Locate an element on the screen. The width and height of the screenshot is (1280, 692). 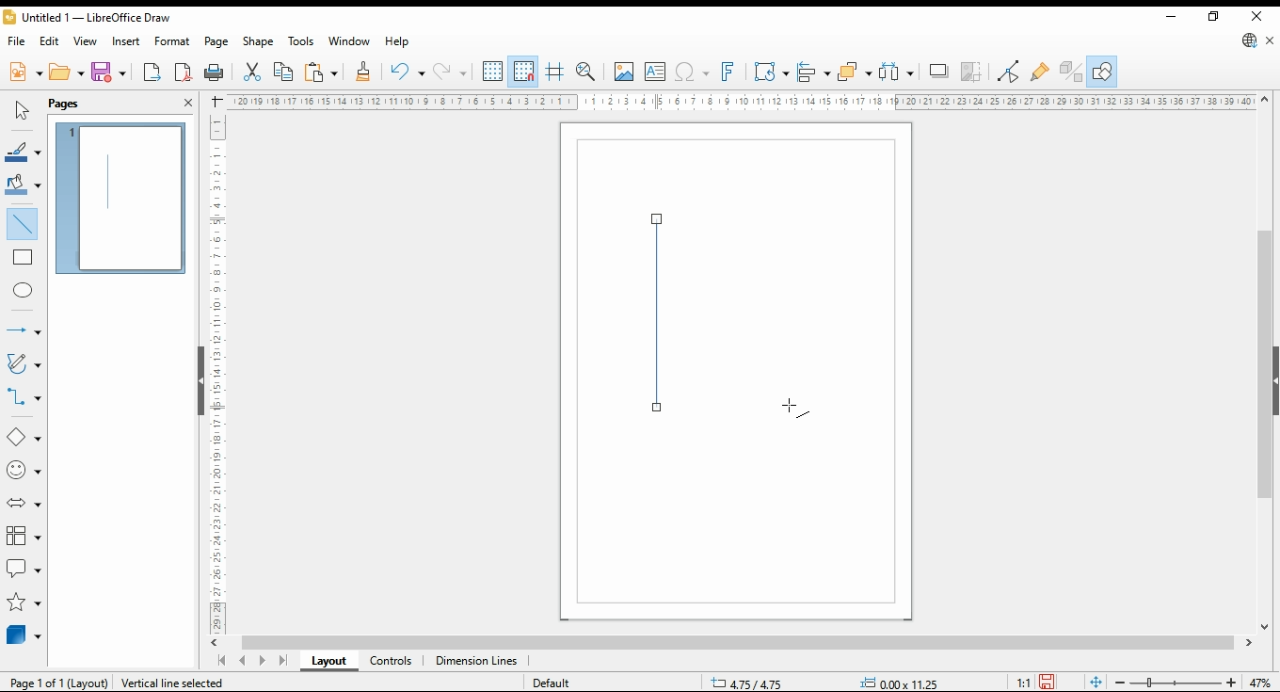
basic shapes is located at coordinates (22, 437).